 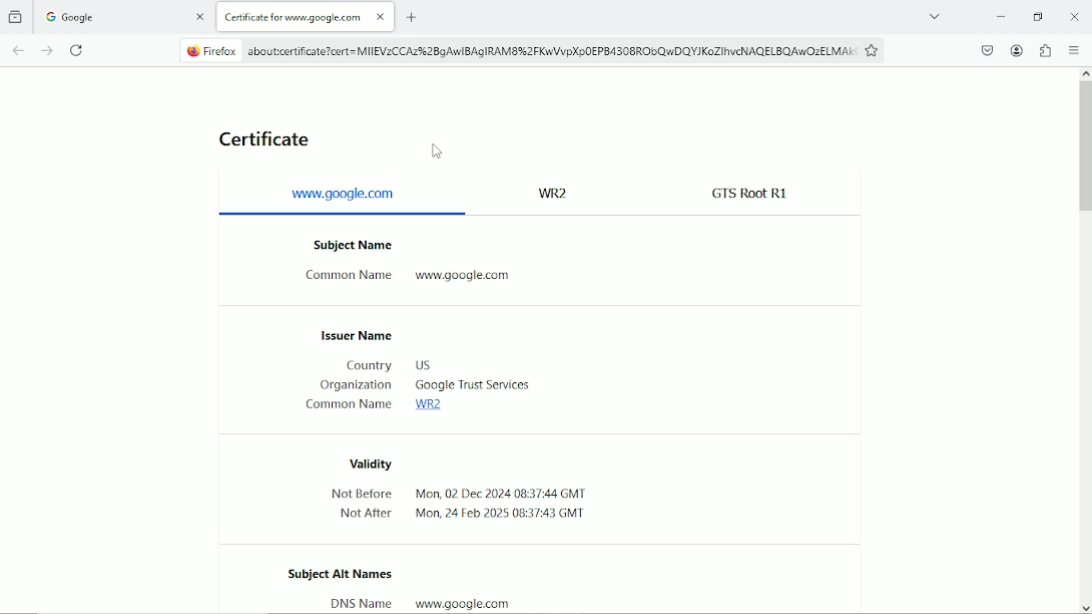 I want to click on Common Name, so click(x=348, y=407).